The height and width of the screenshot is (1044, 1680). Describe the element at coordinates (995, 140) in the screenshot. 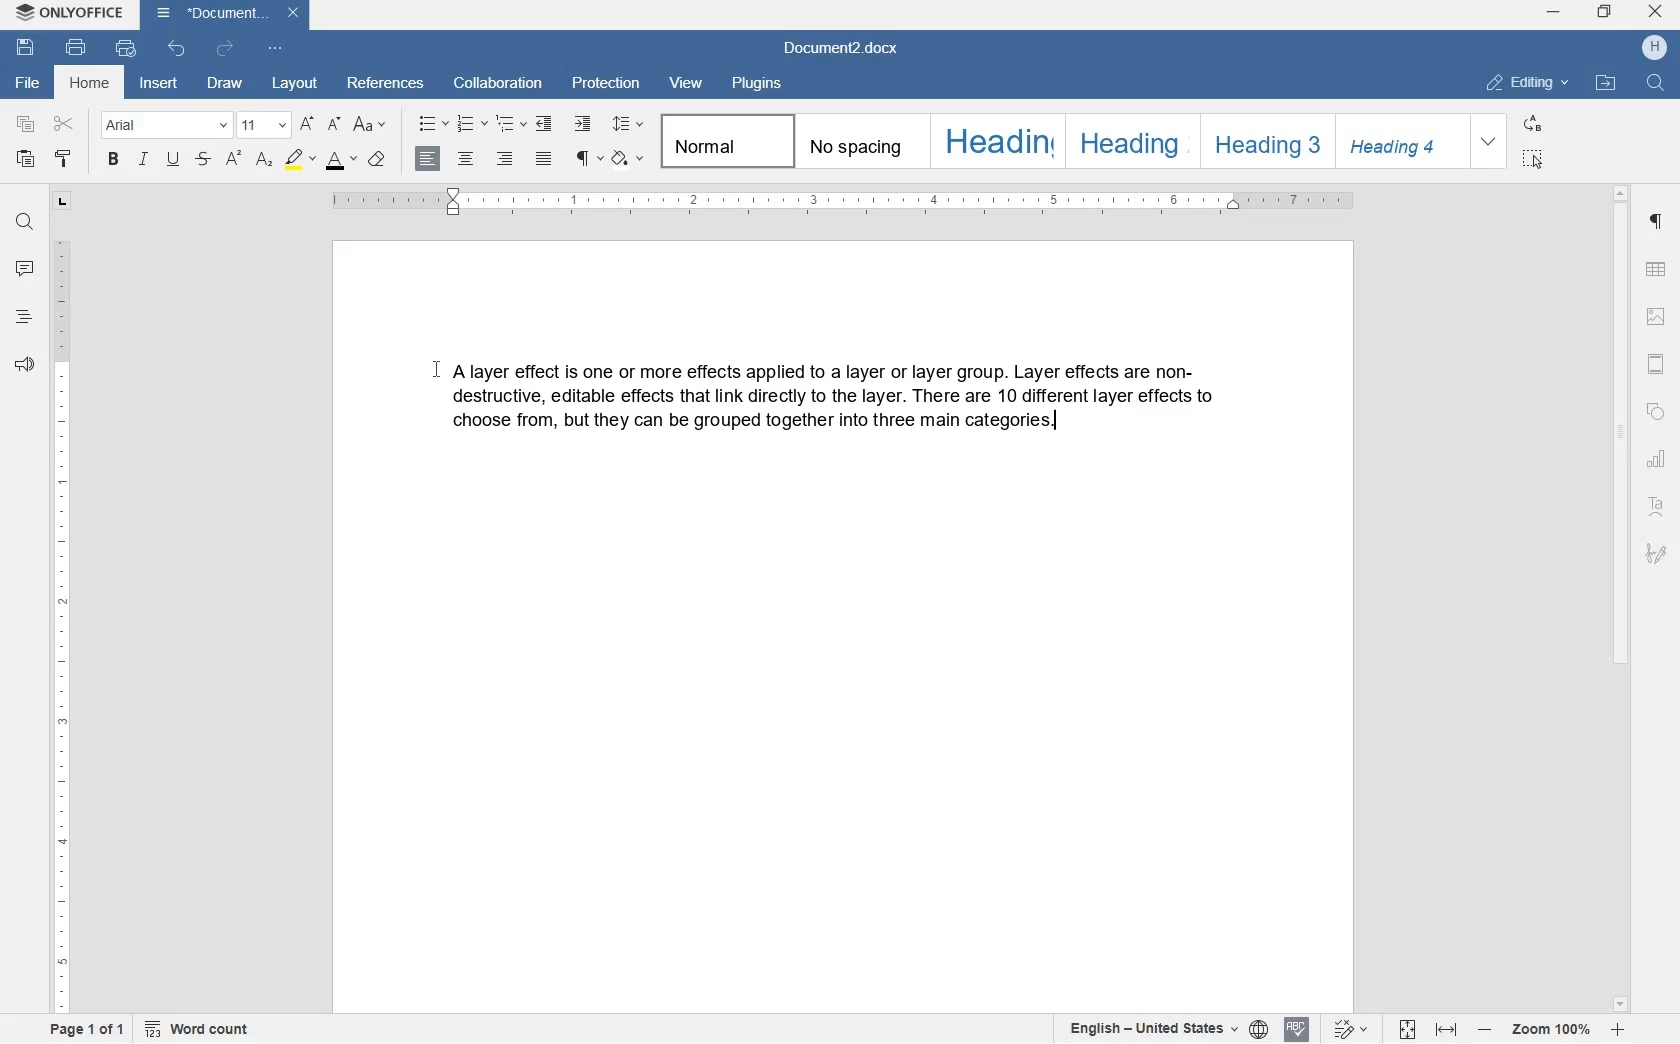

I see `heading 1` at that location.